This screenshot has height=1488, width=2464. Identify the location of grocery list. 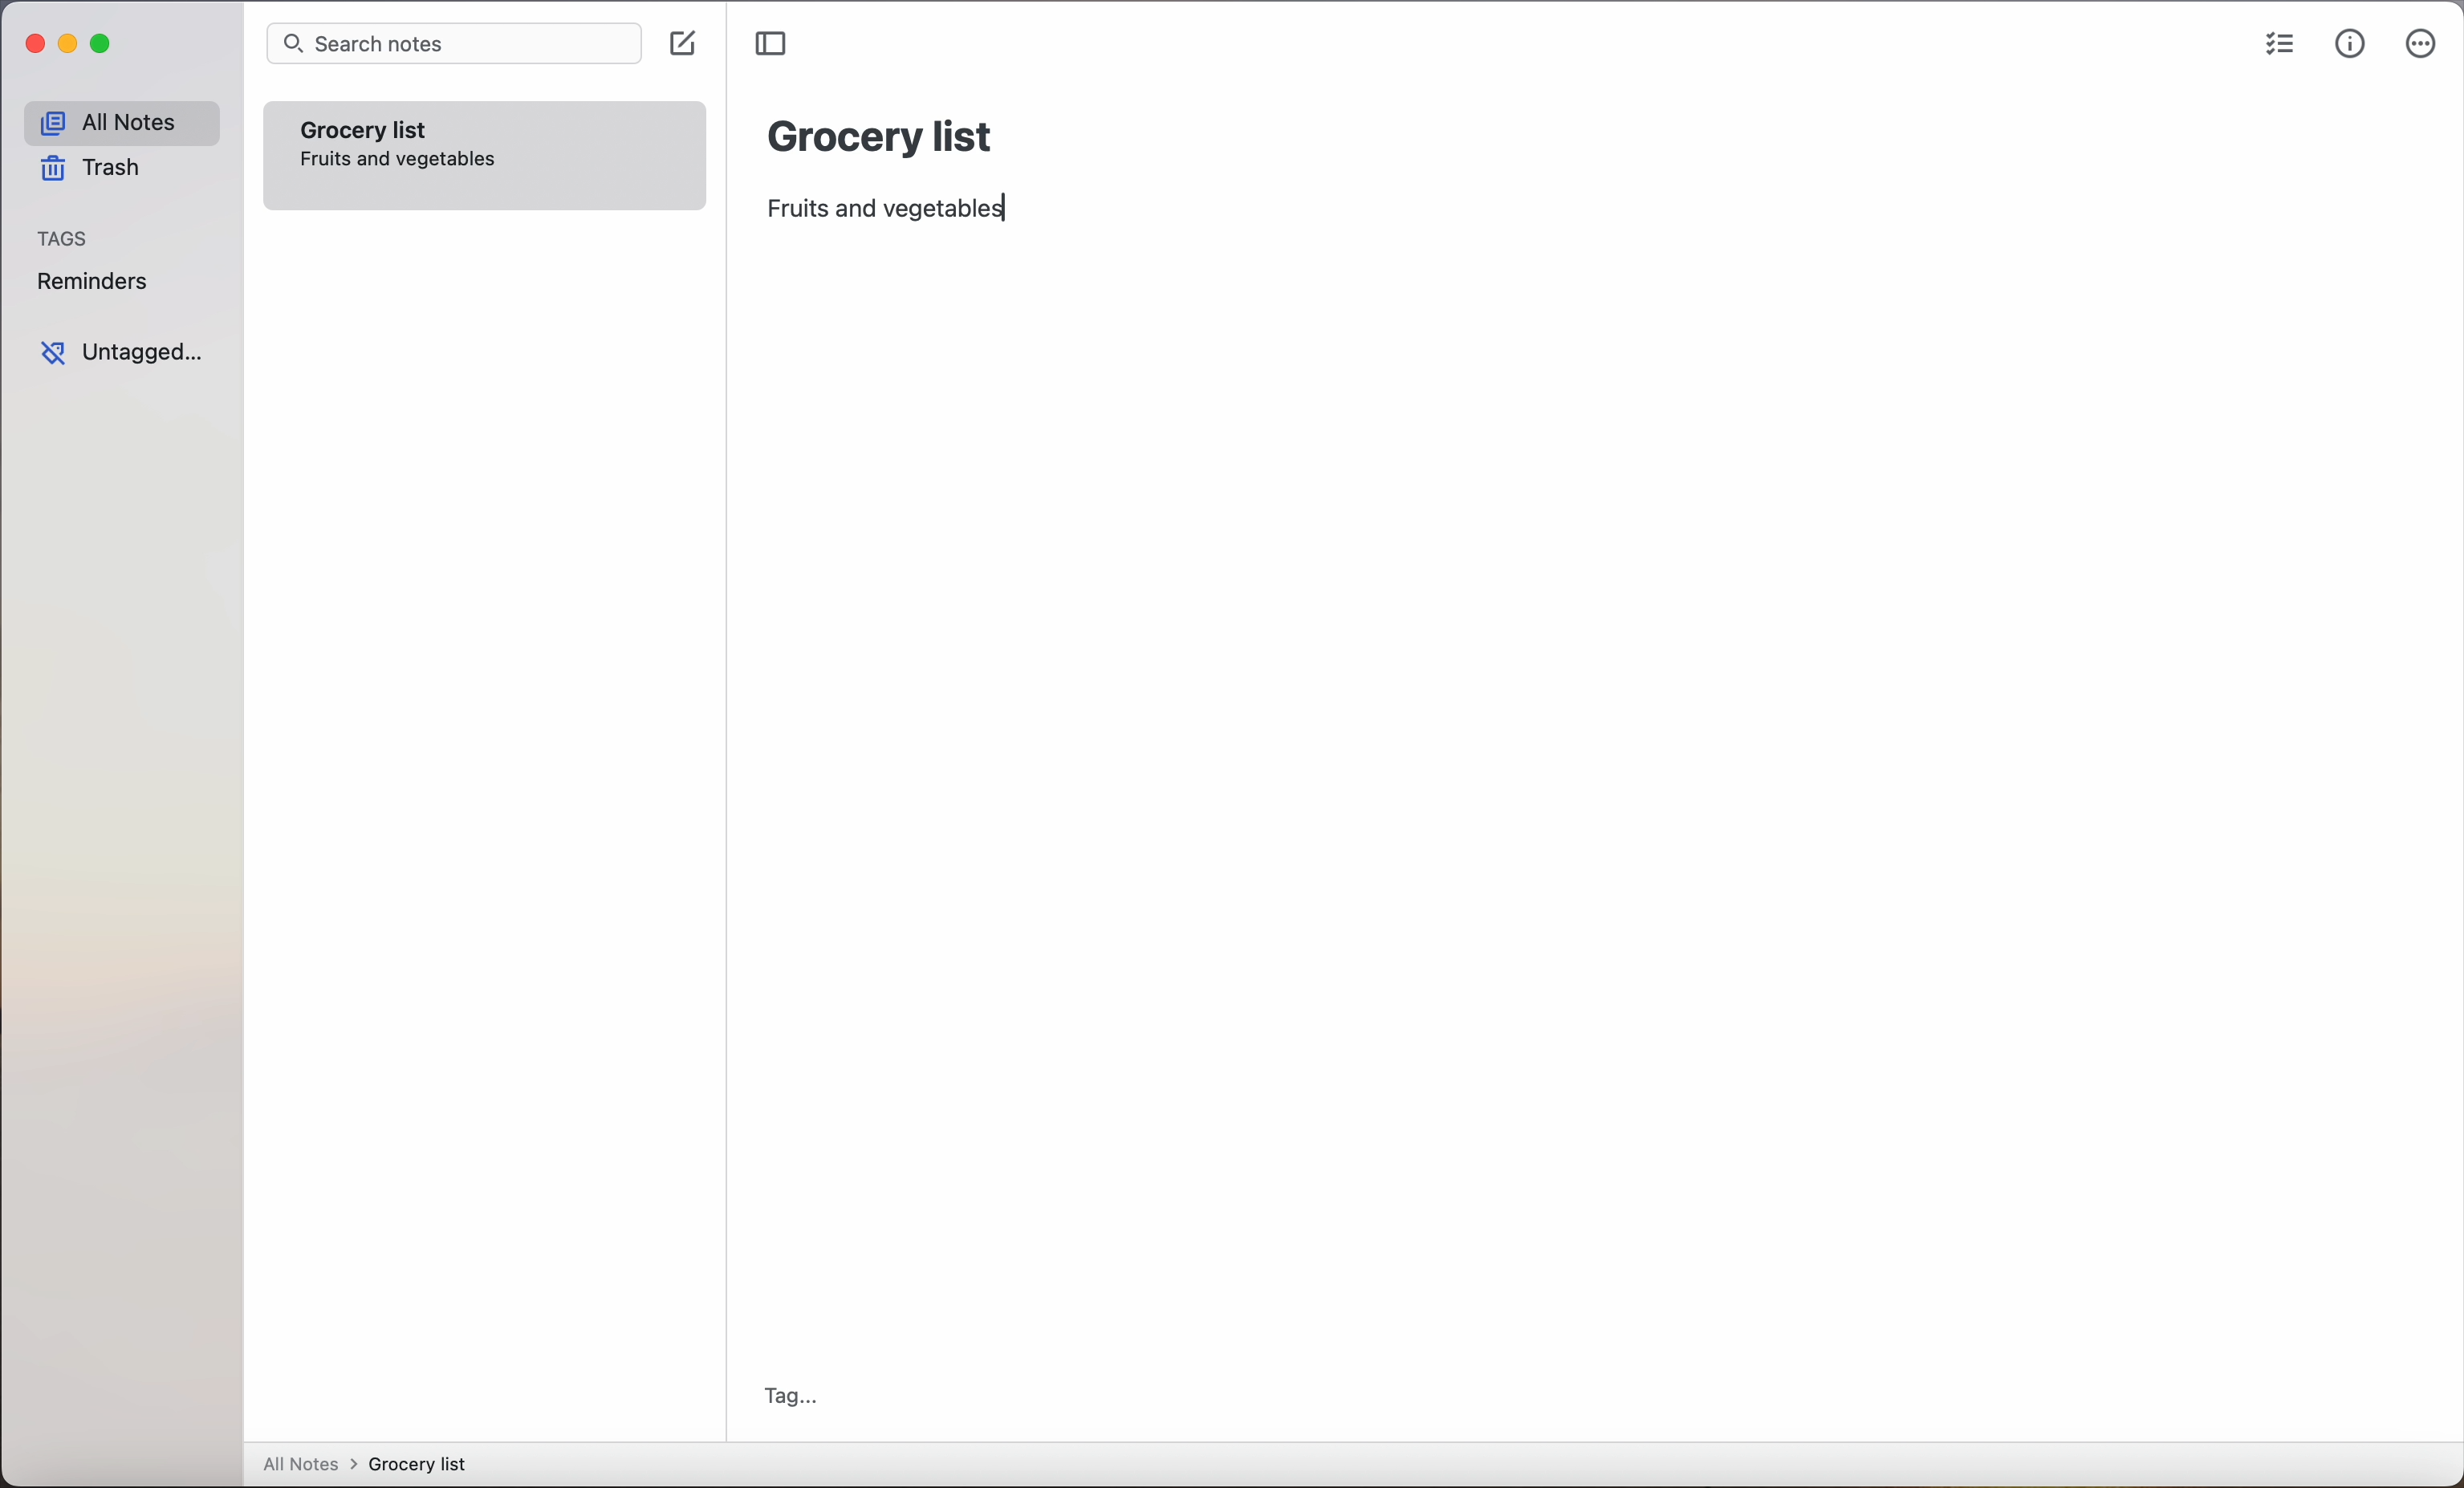
(882, 133).